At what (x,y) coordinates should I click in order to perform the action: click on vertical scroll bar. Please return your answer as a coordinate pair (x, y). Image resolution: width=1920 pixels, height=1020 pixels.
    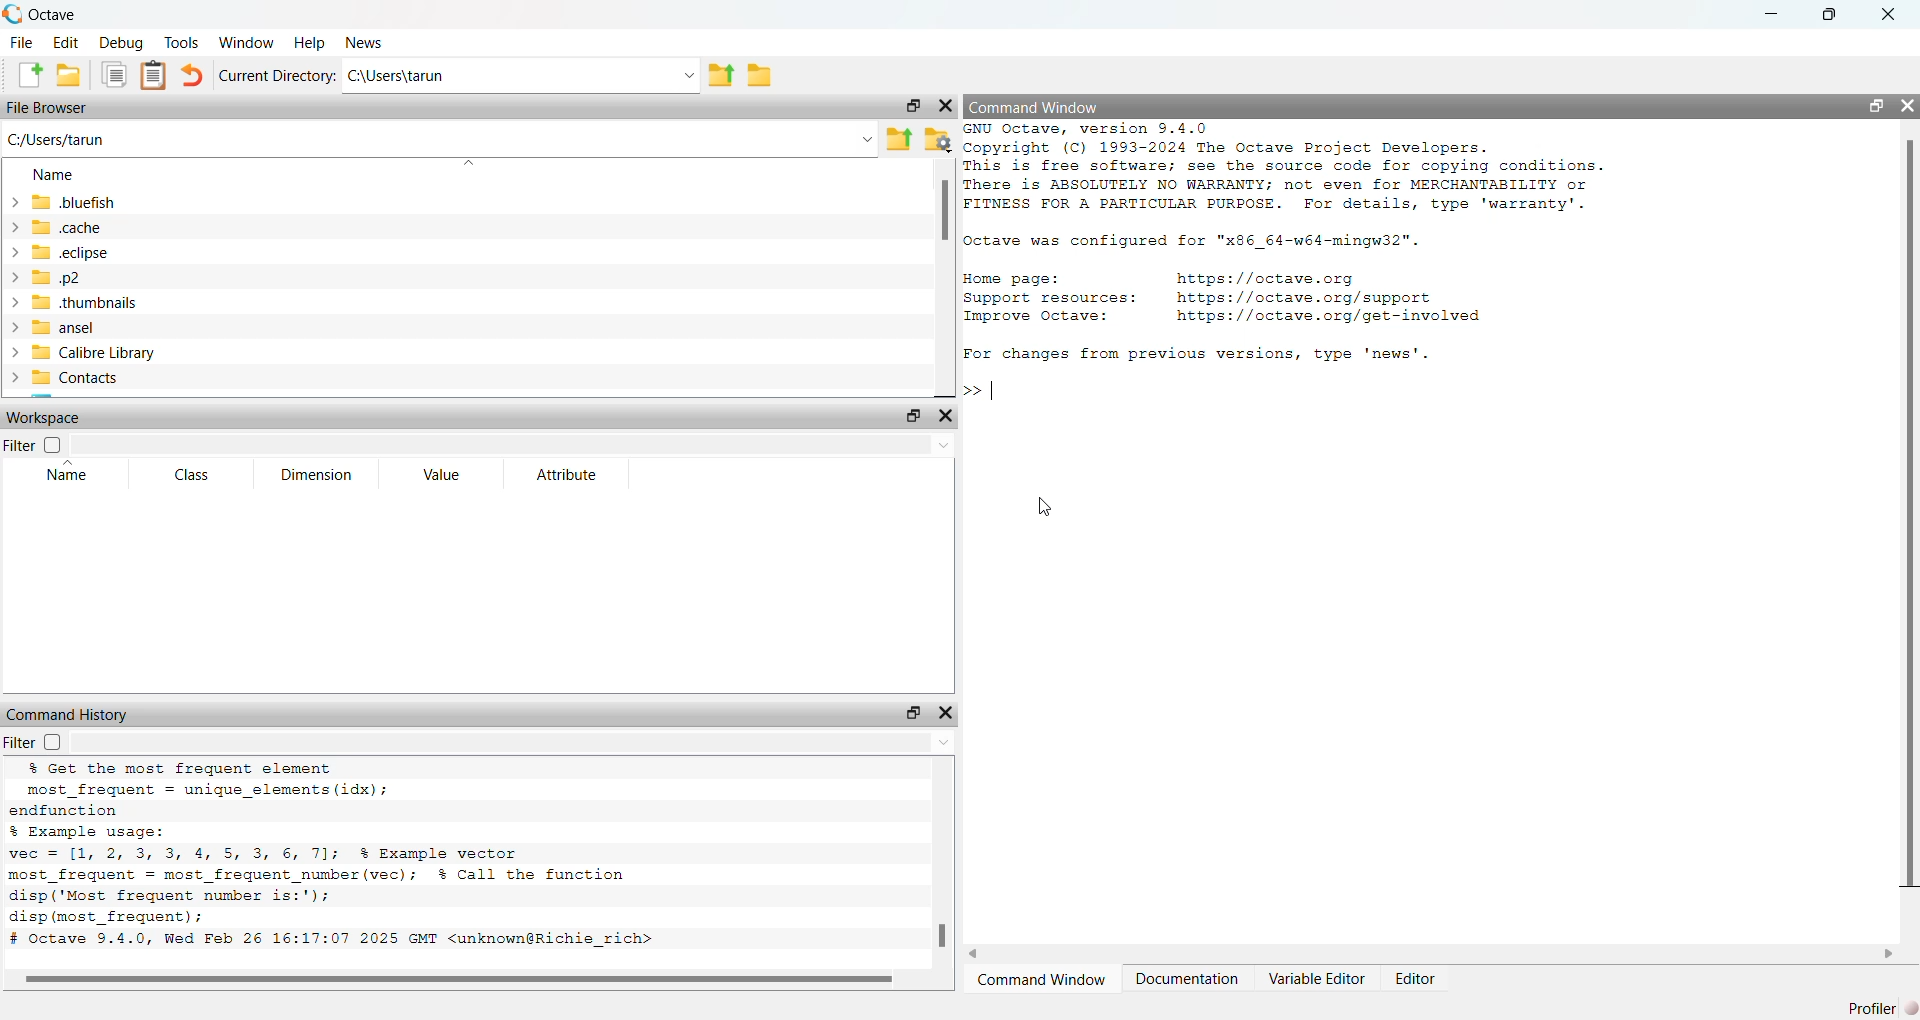
    Looking at the image, I should click on (945, 863).